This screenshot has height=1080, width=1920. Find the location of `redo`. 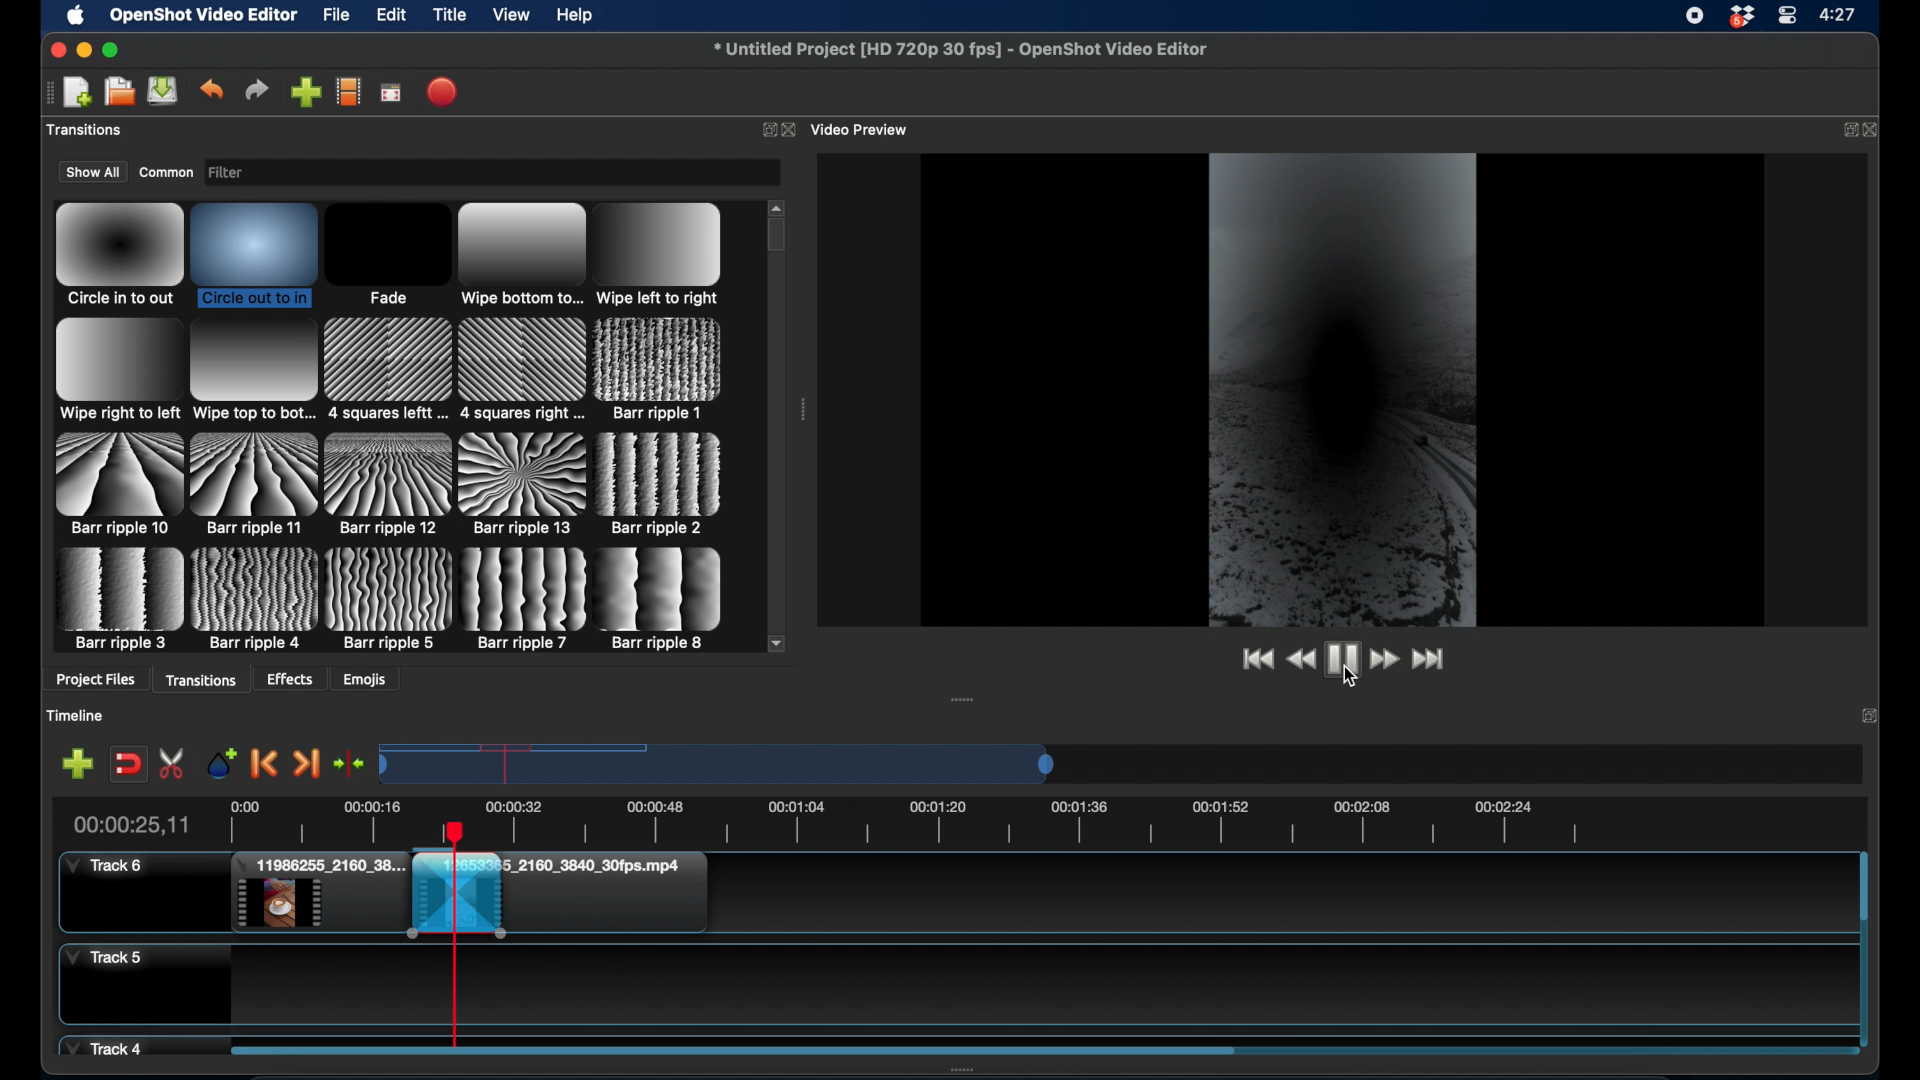

redo is located at coordinates (257, 90).